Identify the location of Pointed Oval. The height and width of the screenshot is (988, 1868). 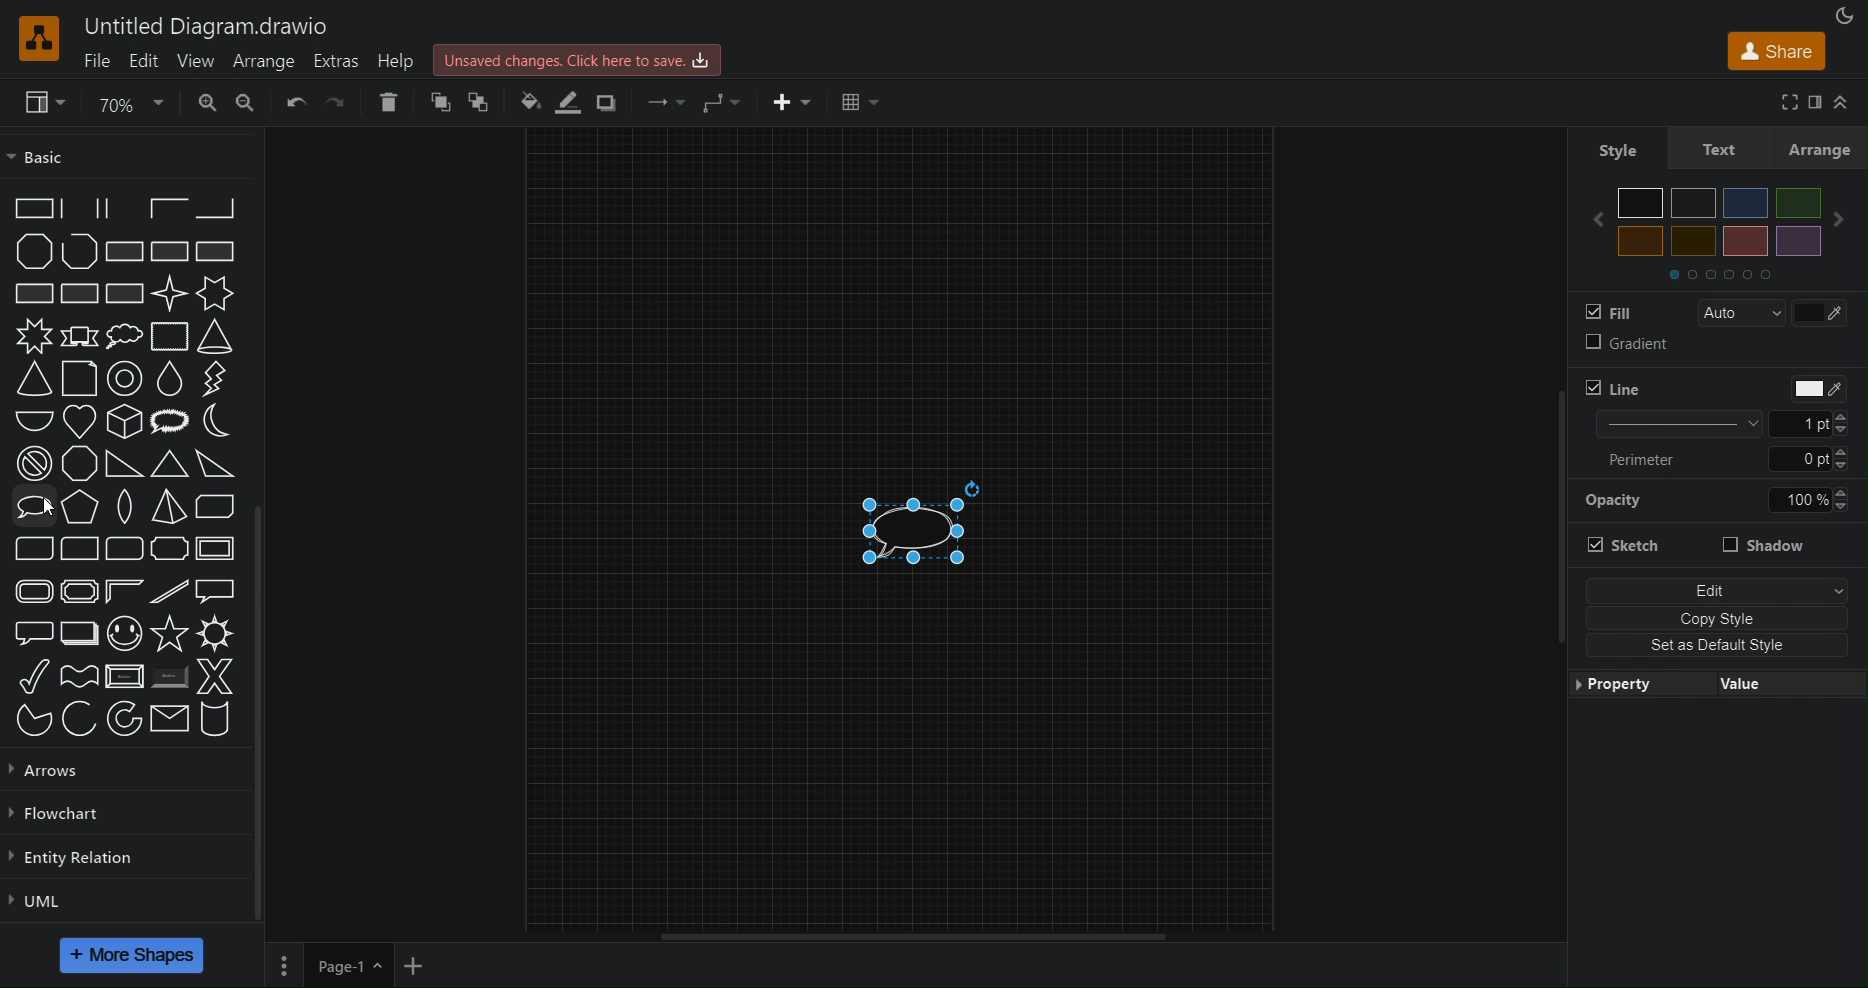
(125, 506).